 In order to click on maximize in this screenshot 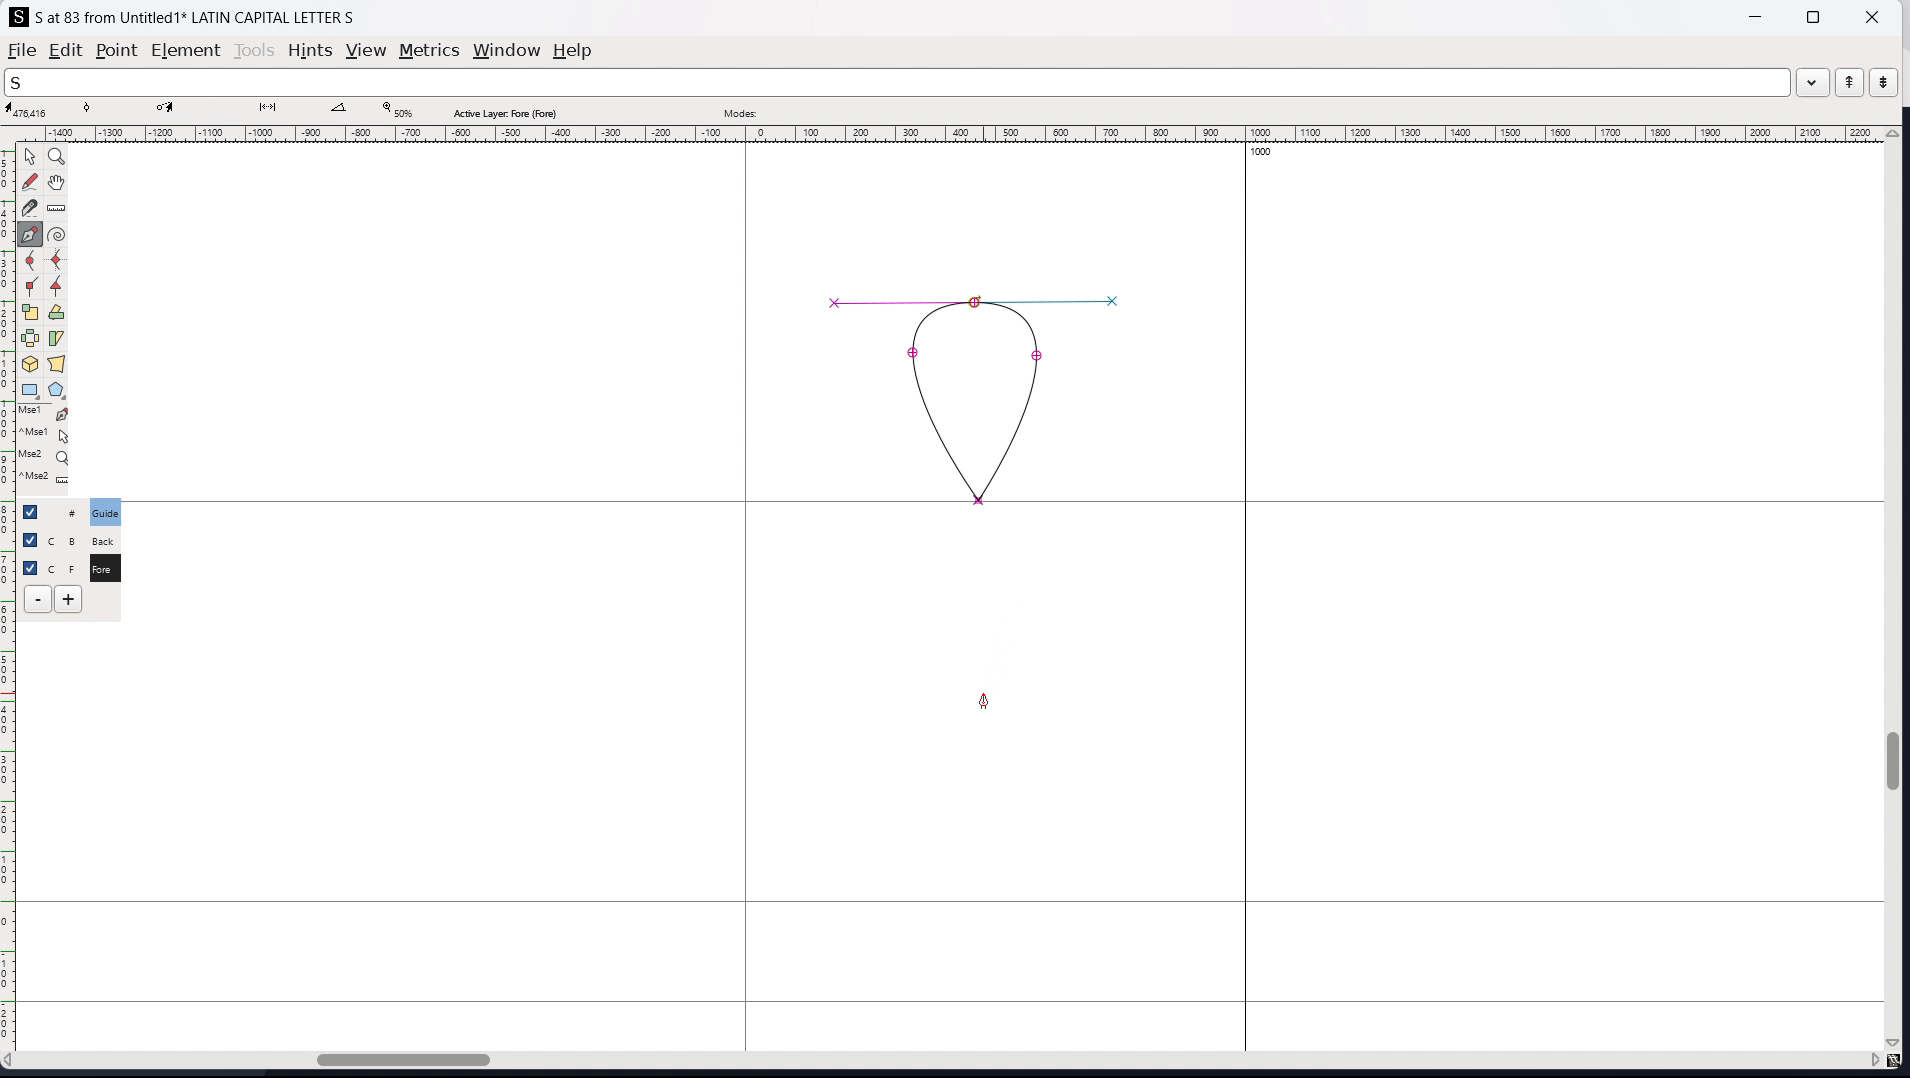, I will do `click(1813, 16)`.